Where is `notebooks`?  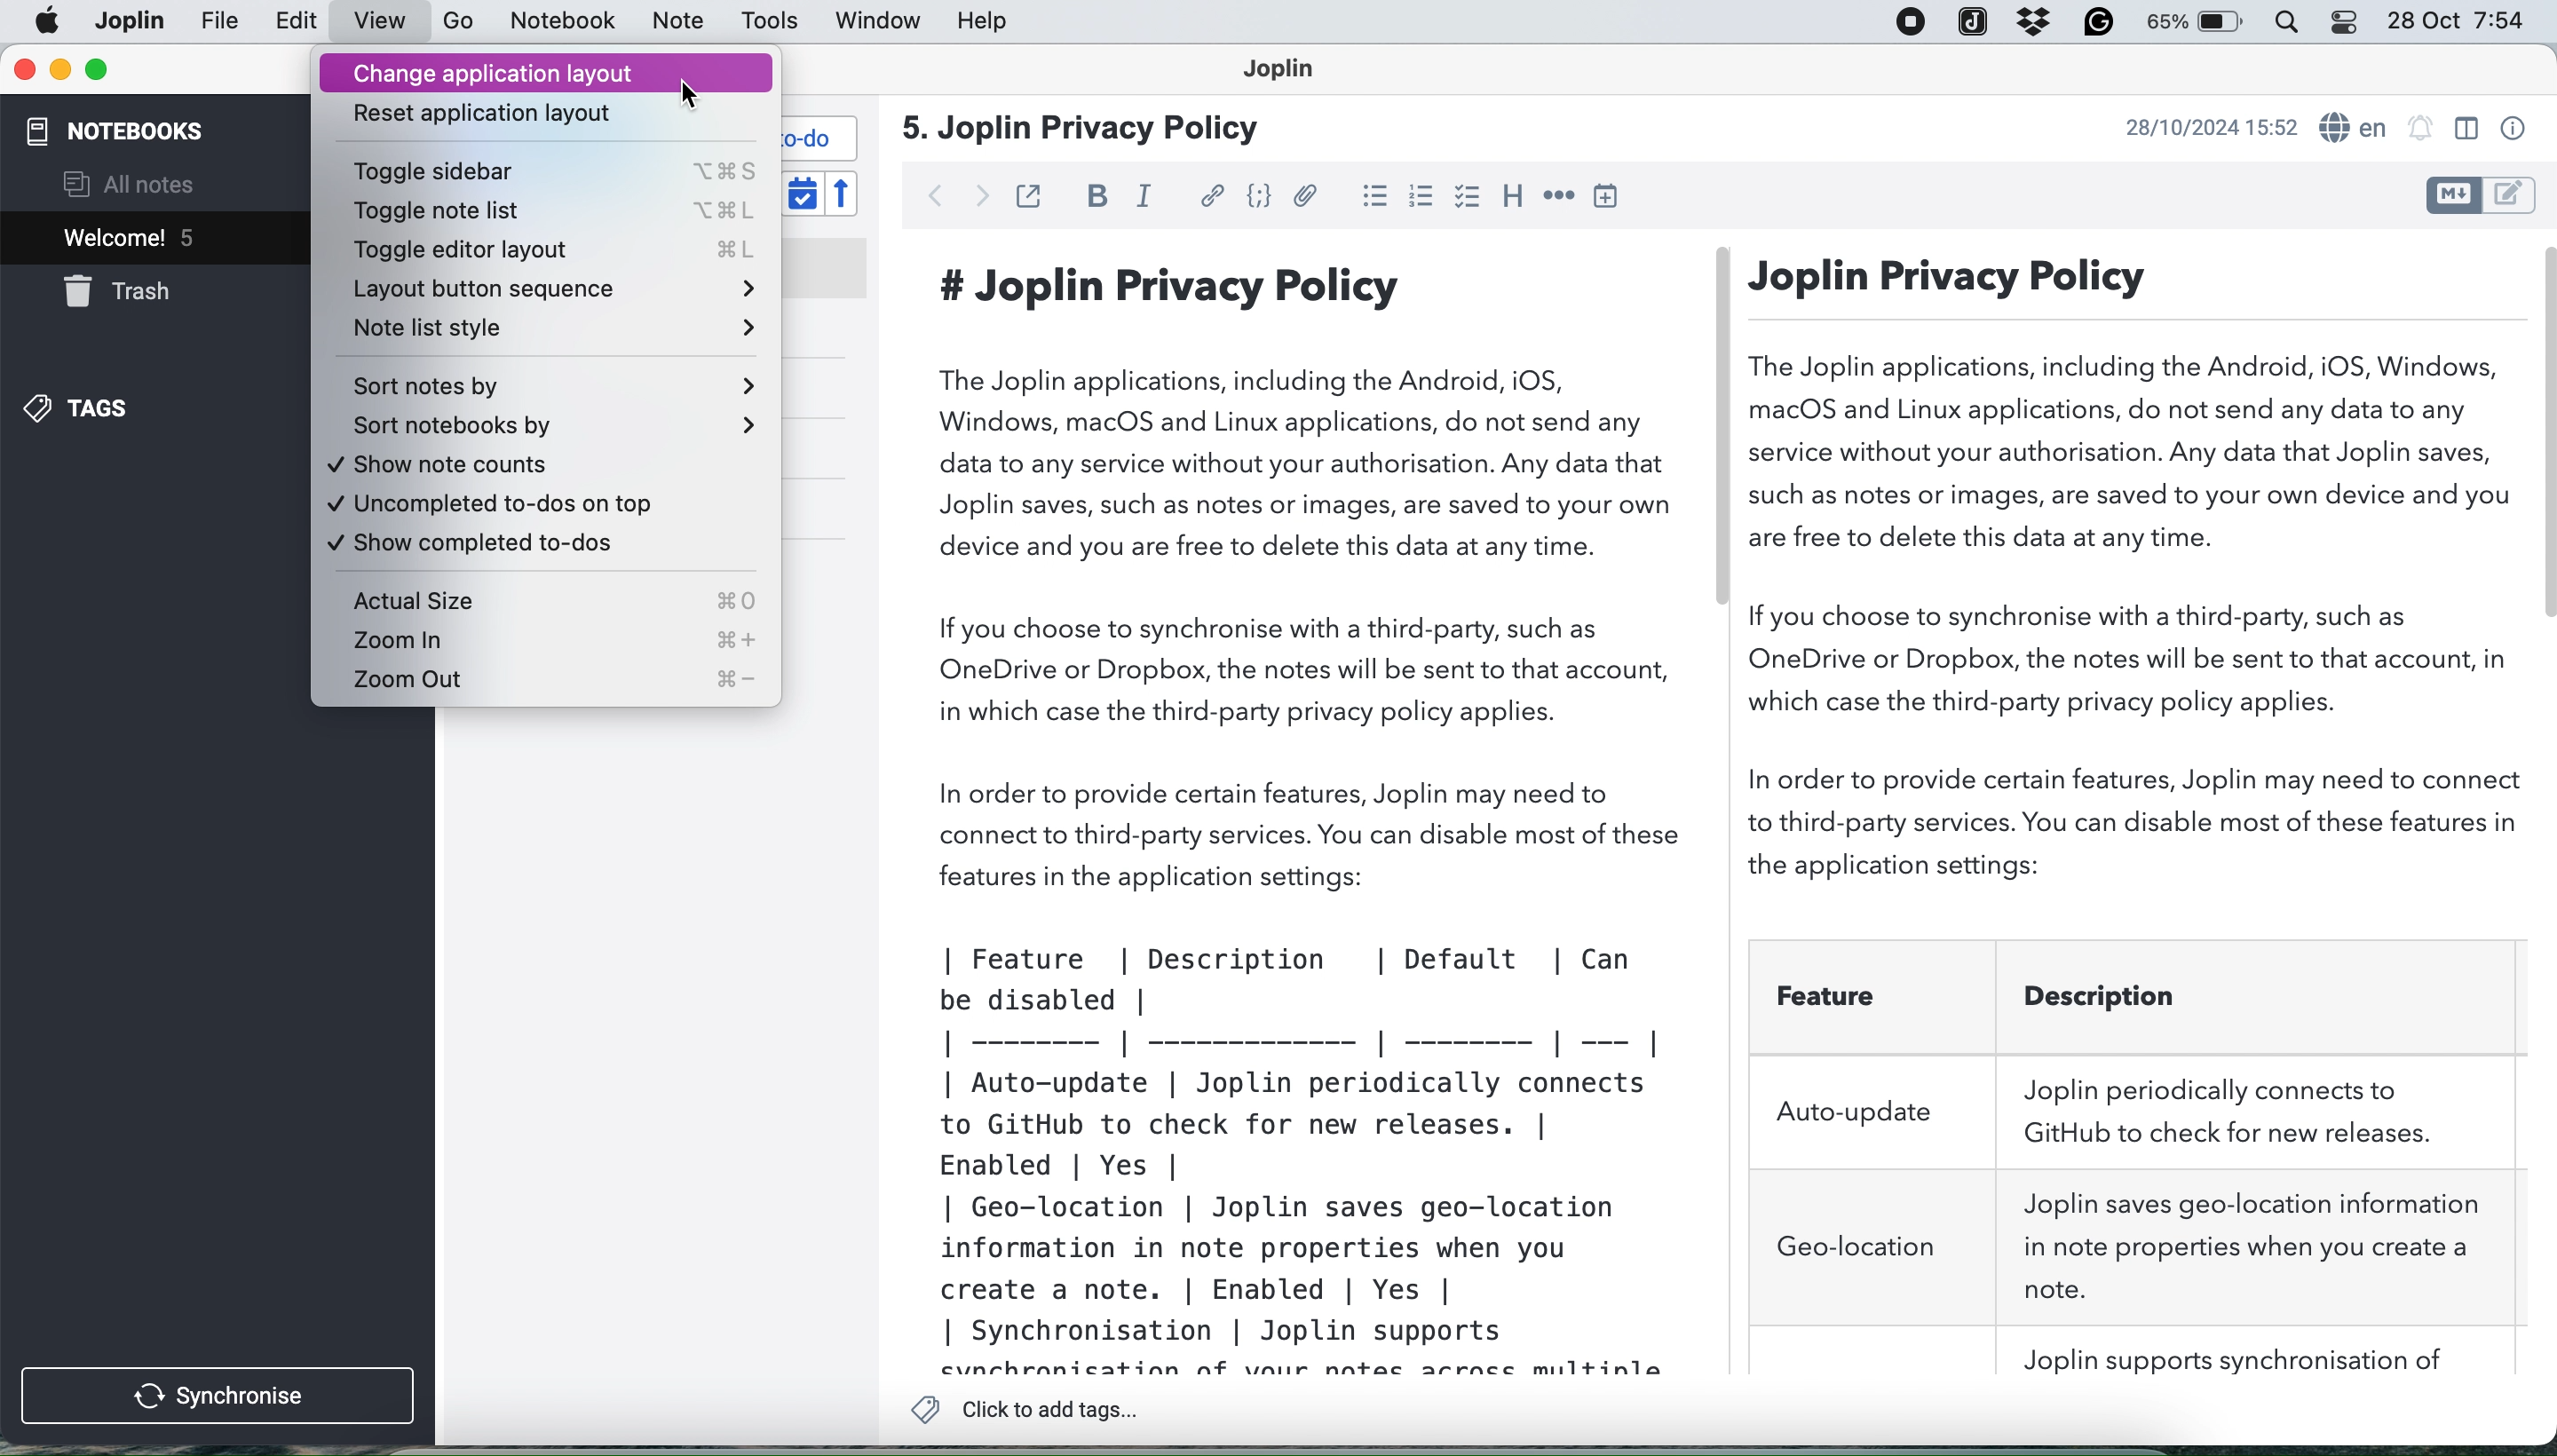 notebooks is located at coordinates (127, 129).